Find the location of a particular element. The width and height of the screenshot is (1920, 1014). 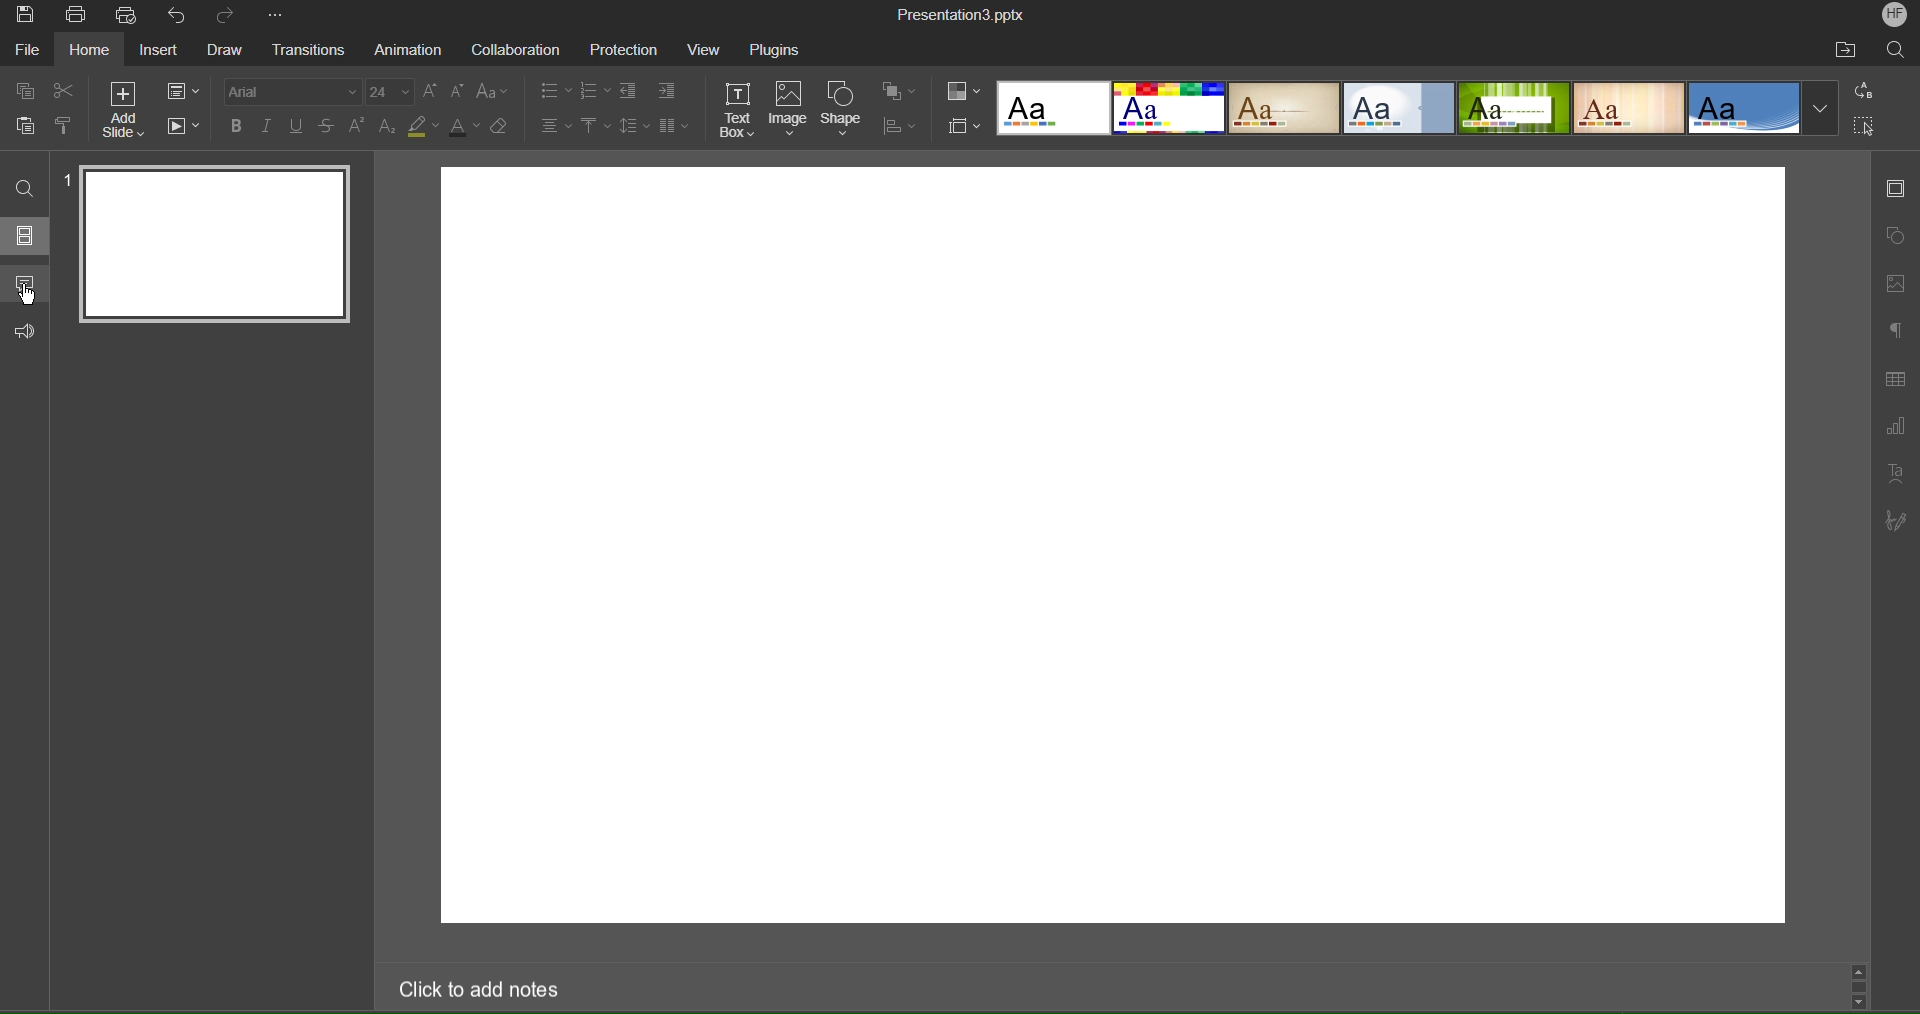

Search is located at coordinates (1897, 51).